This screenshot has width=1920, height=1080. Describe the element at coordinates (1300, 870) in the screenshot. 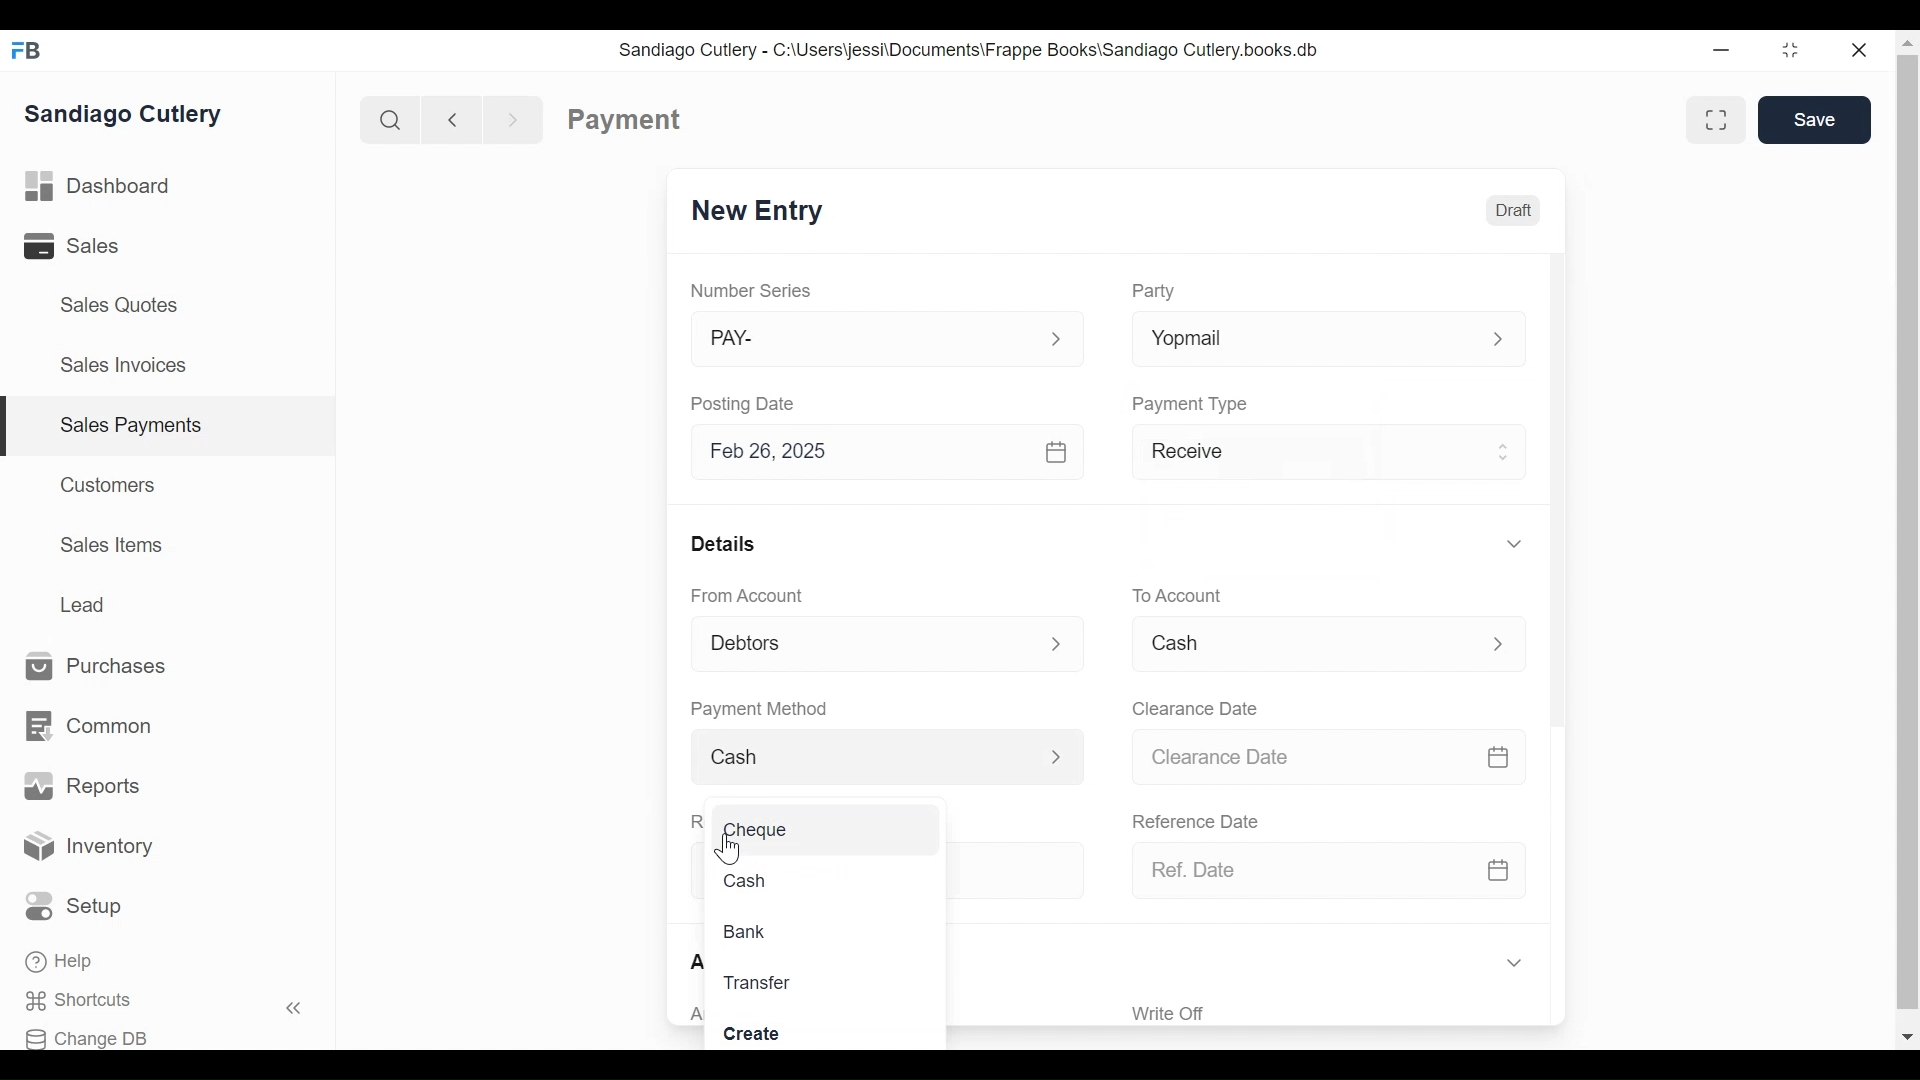

I see `Ref. Date` at that location.